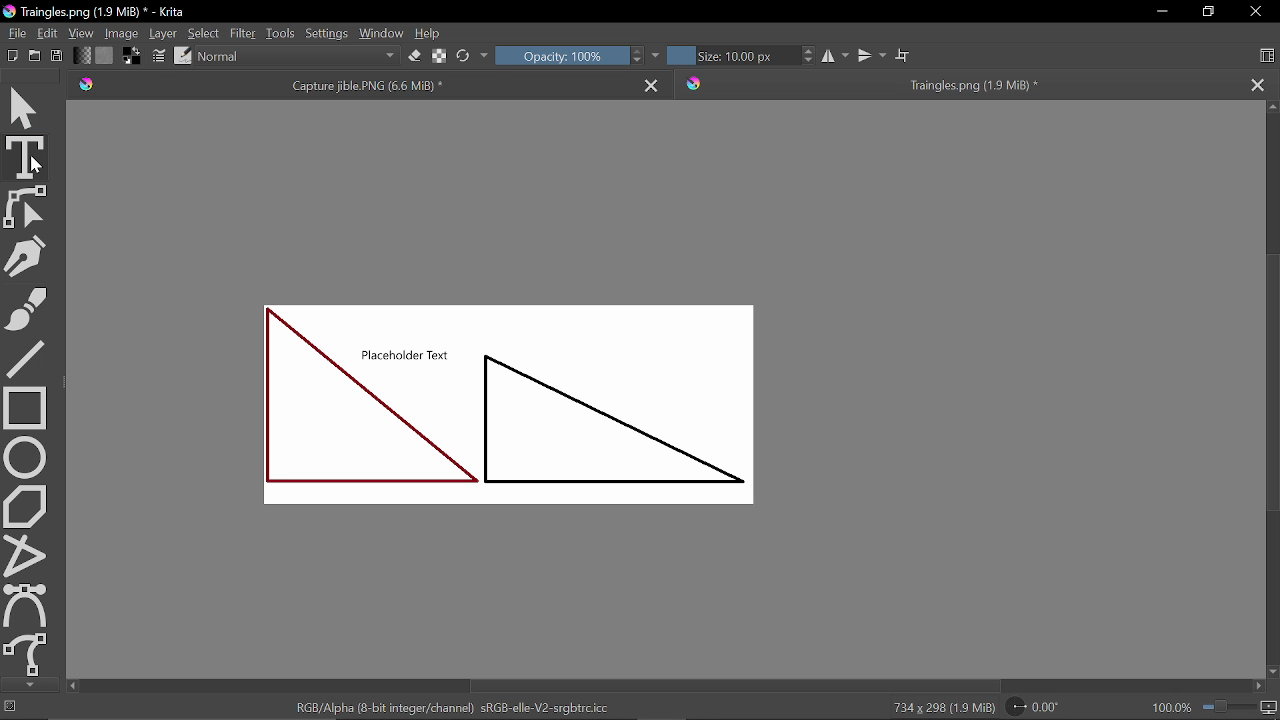 Image resolution: width=1280 pixels, height=720 pixels. Describe the element at coordinates (28, 110) in the screenshot. I see `Move tool` at that location.